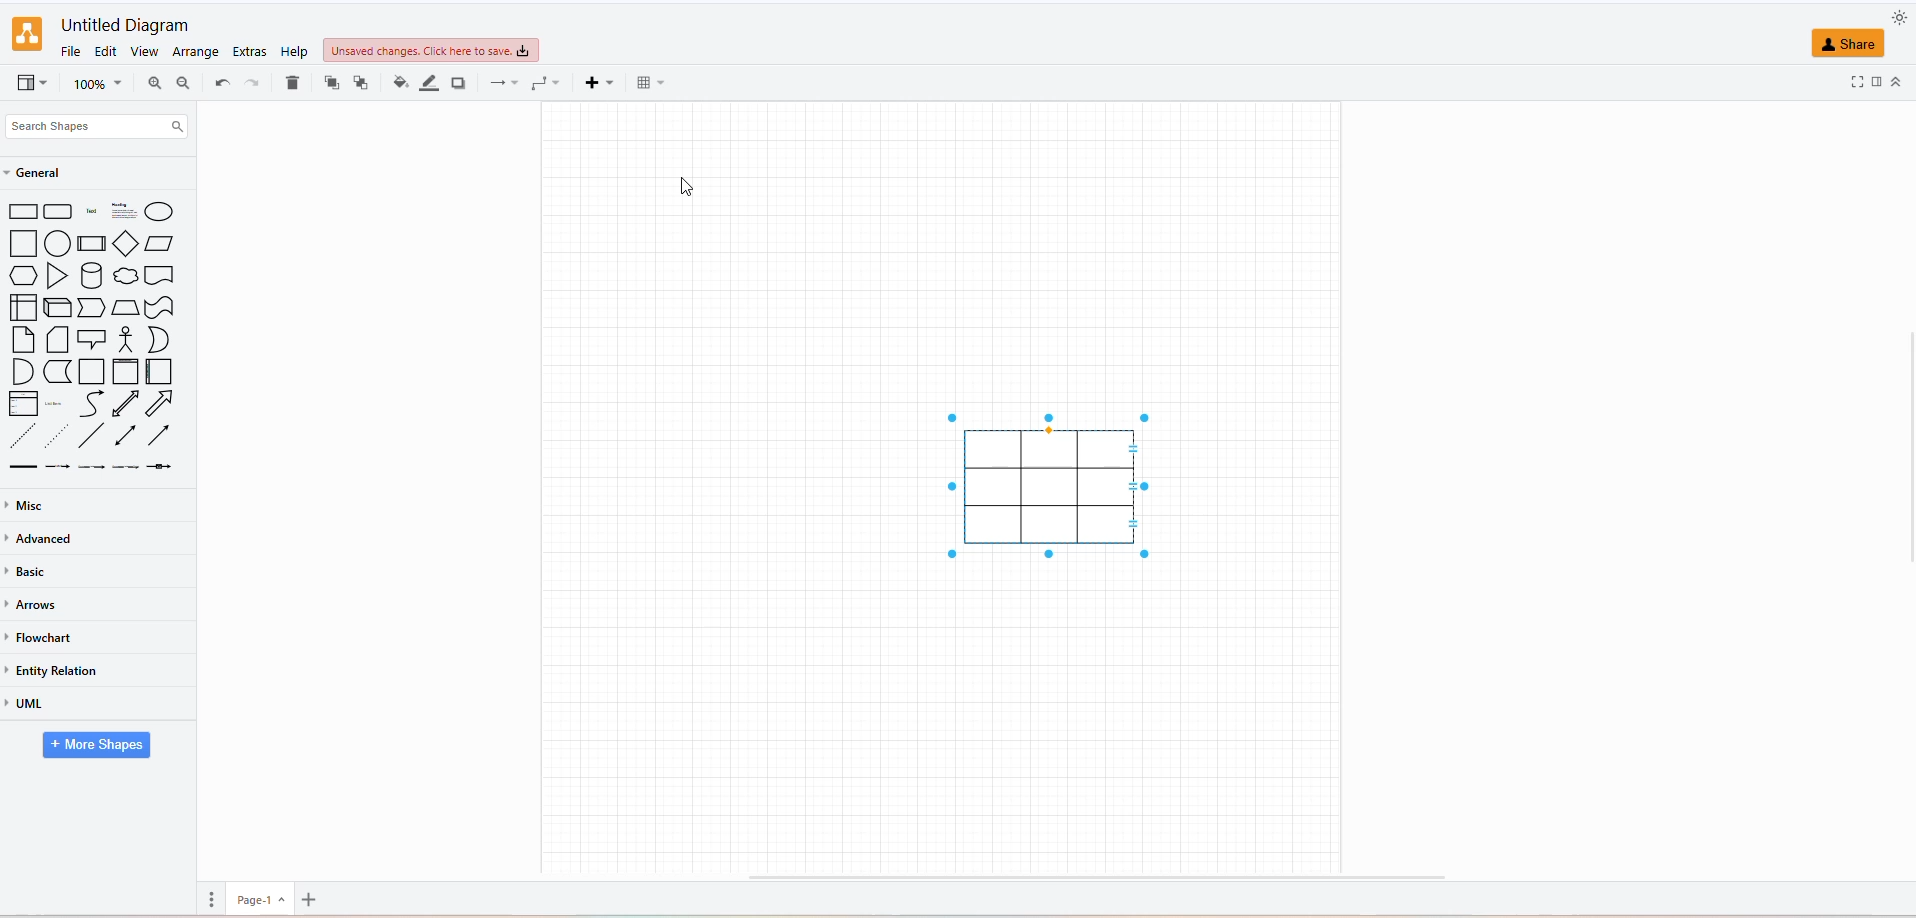 The image size is (1916, 918). Describe the element at coordinates (309, 899) in the screenshot. I see `insert page` at that location.